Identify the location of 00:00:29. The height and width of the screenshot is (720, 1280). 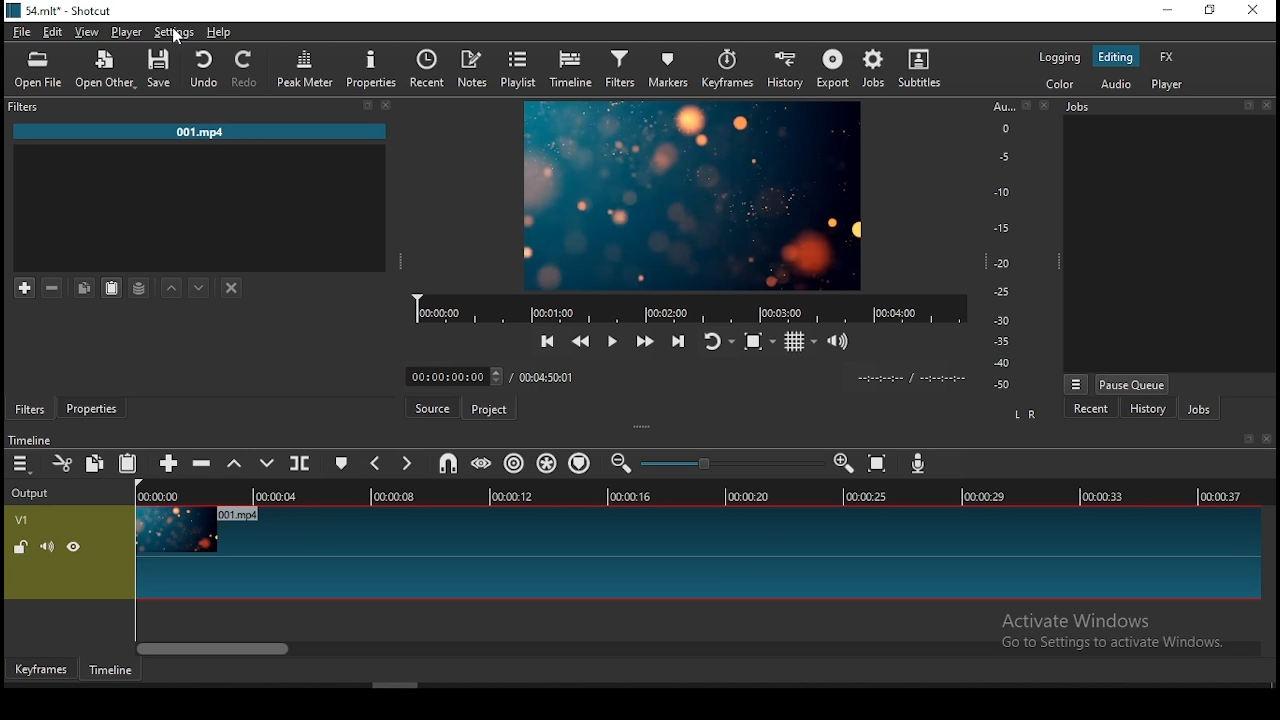
(987, 496).